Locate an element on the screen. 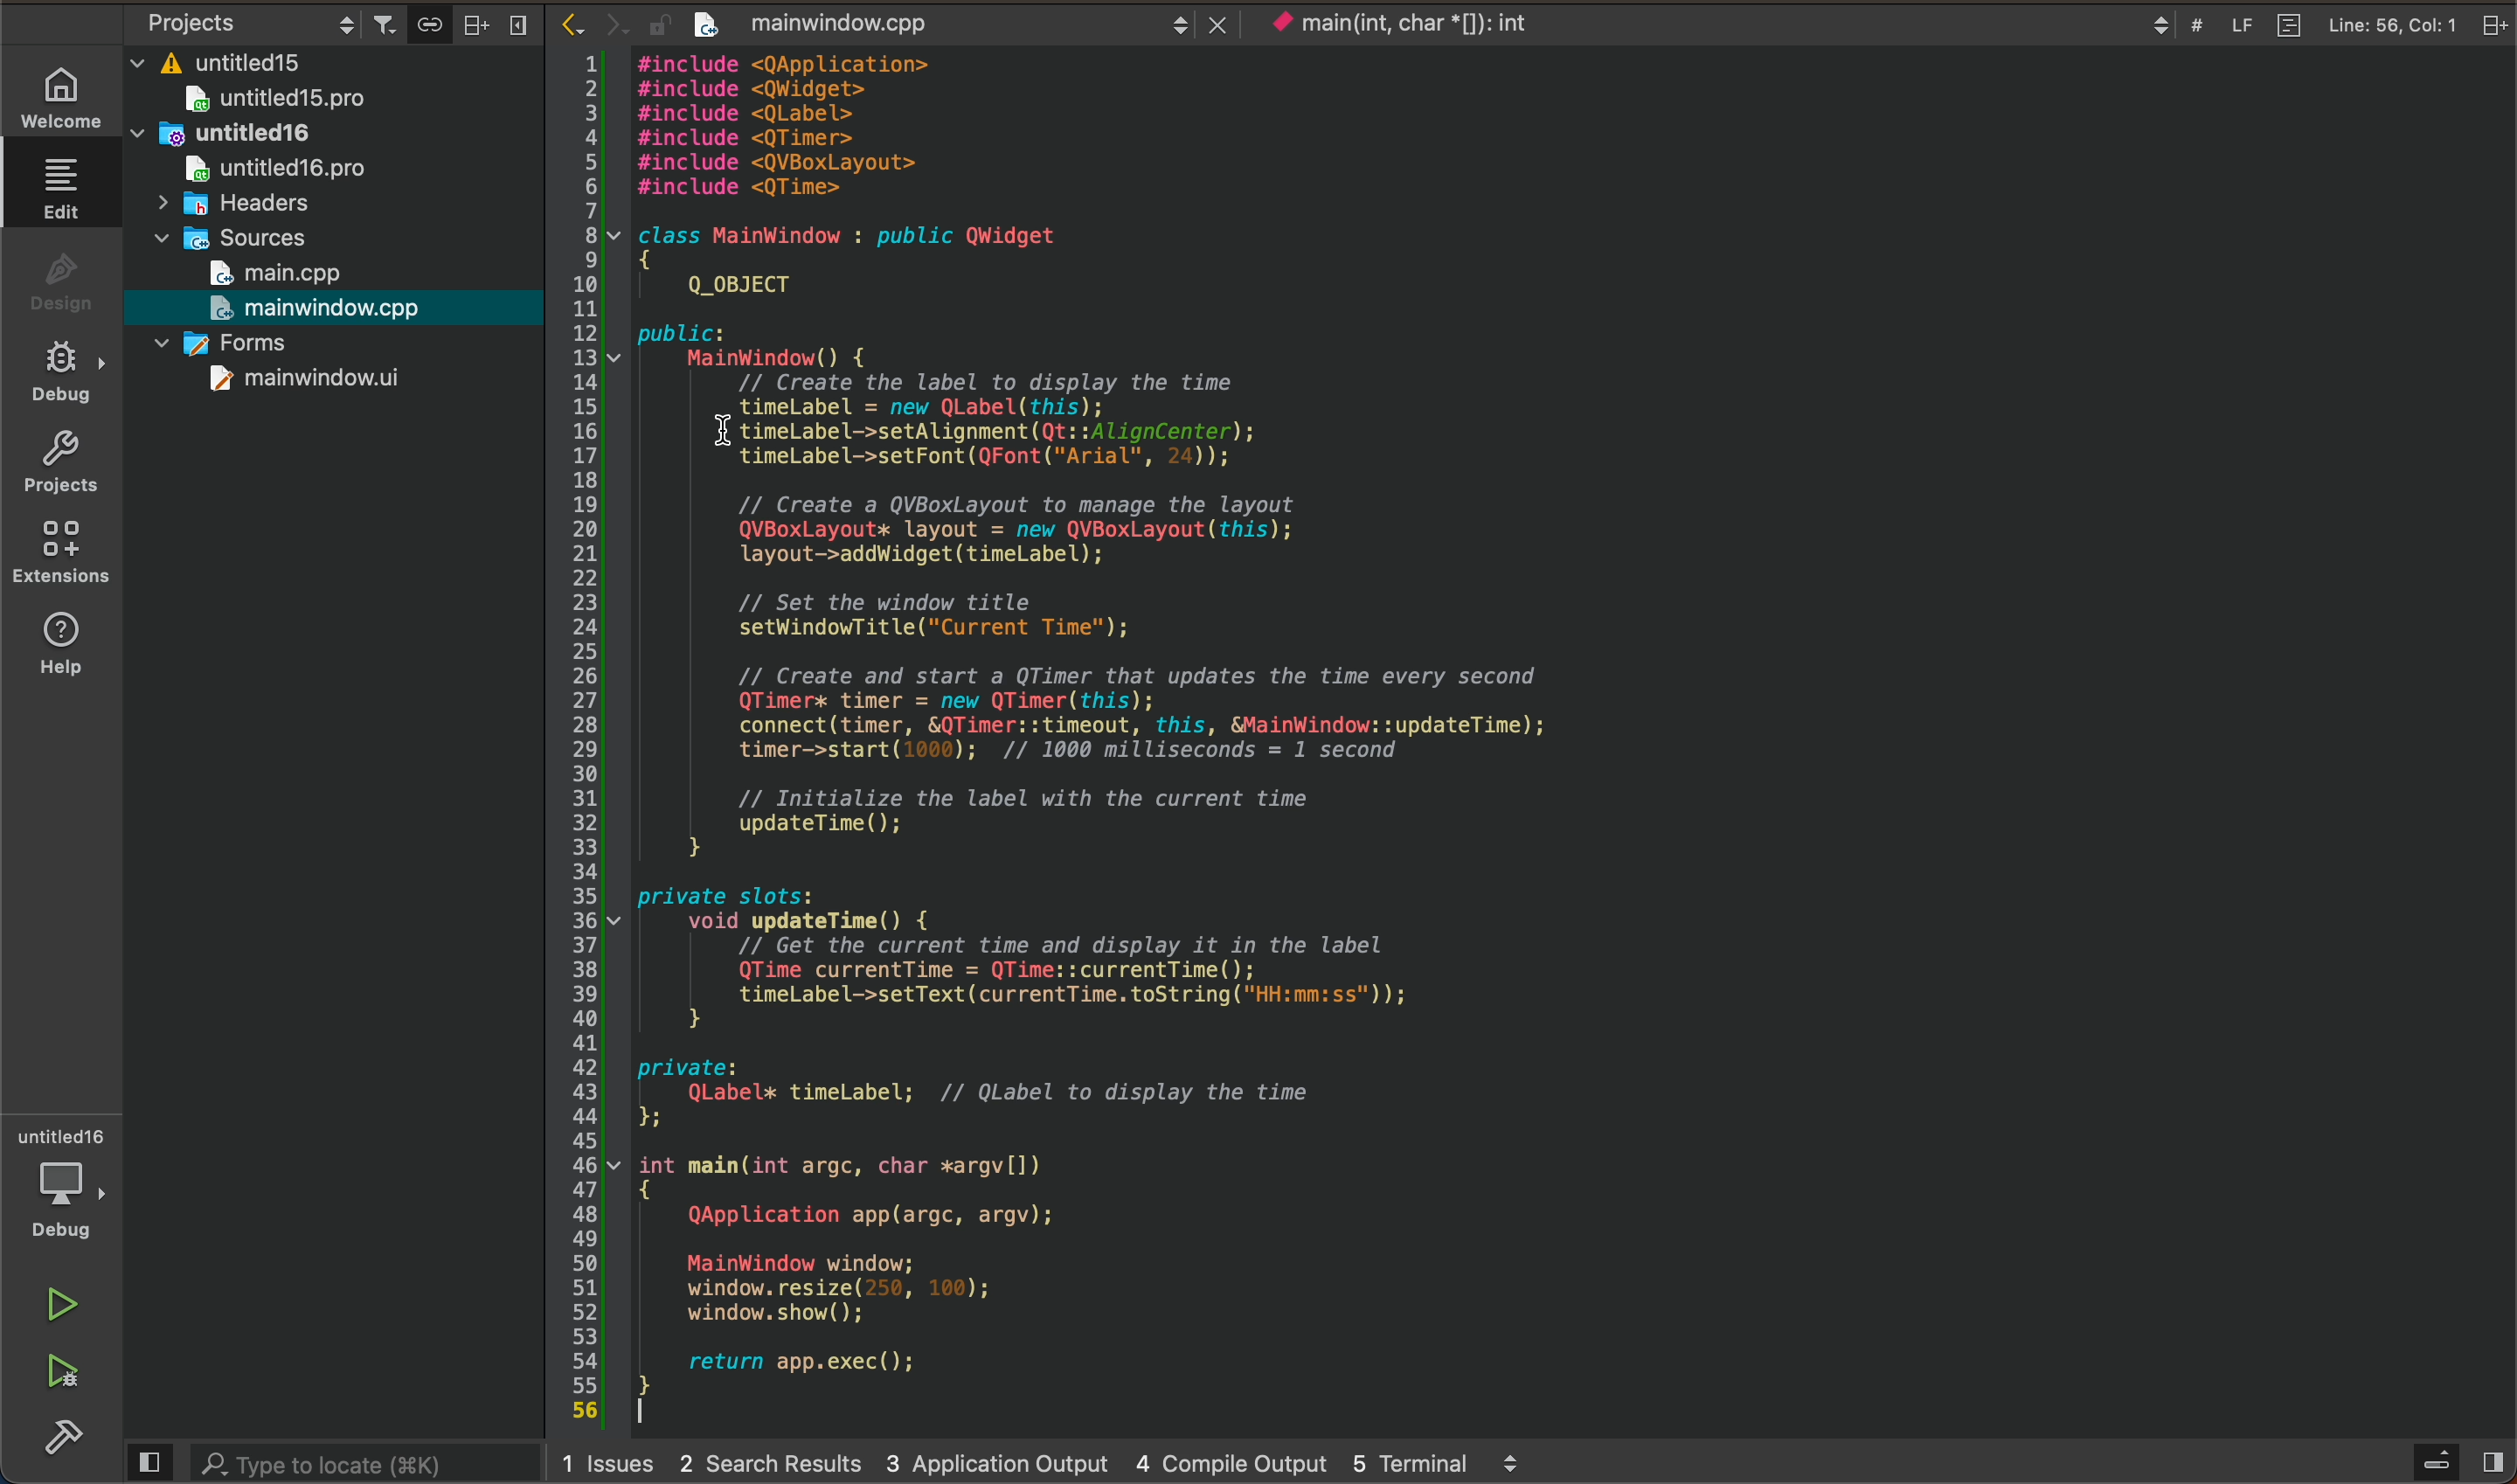 This screenshot has width=2517, height=1484. untitled15 is located at coordinates (241, 57).